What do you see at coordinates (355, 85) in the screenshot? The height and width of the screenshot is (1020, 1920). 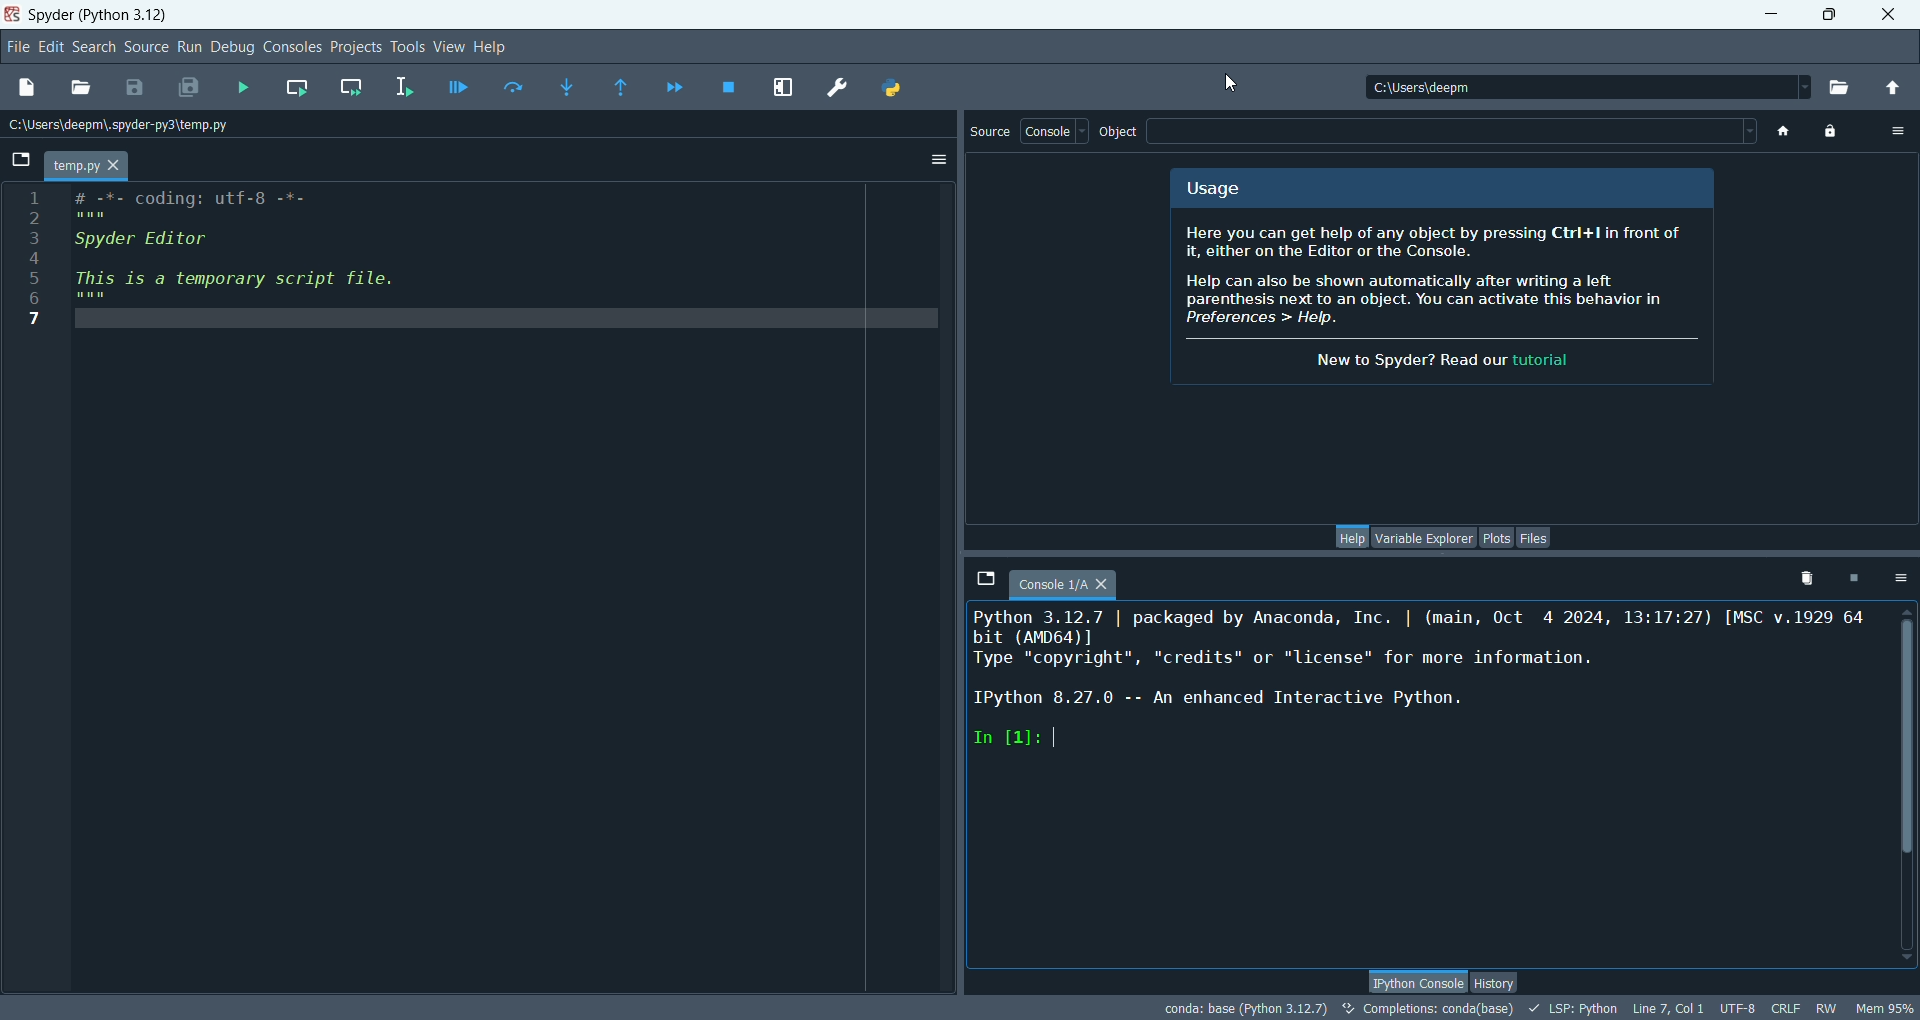 I see `run current cell and go to next one` at bounding box center [355, 85].